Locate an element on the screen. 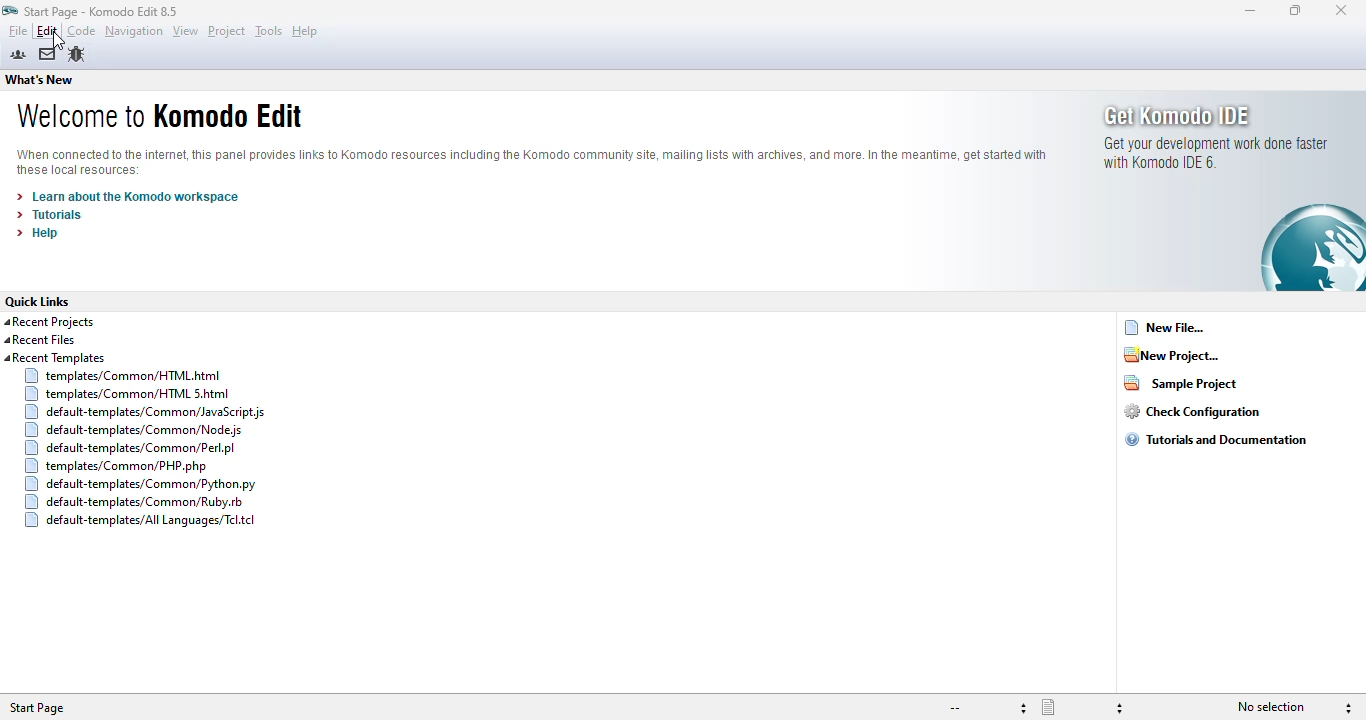  komodo community is located at coordinates (17, 55).